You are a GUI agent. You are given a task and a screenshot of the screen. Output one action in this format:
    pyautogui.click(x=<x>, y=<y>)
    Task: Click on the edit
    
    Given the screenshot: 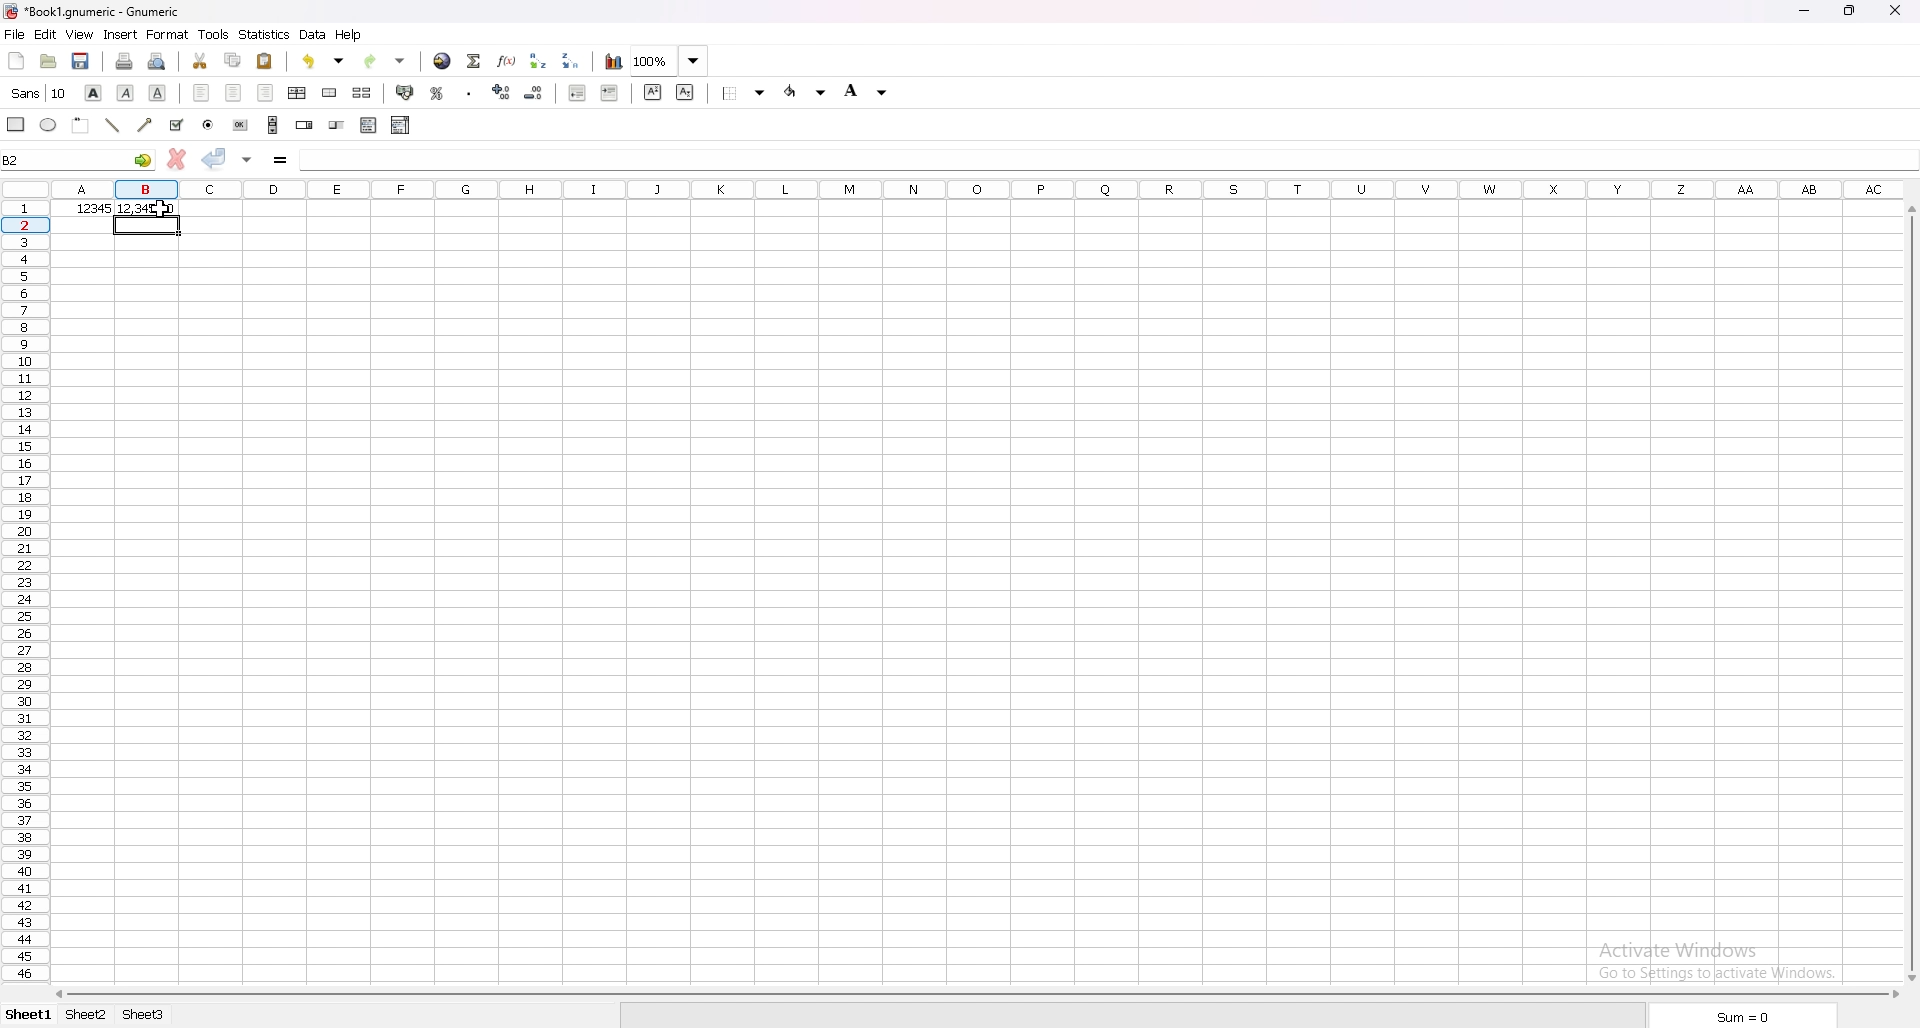 What is the action you would take?
    pyautogui.click(x=45, y=34)
    